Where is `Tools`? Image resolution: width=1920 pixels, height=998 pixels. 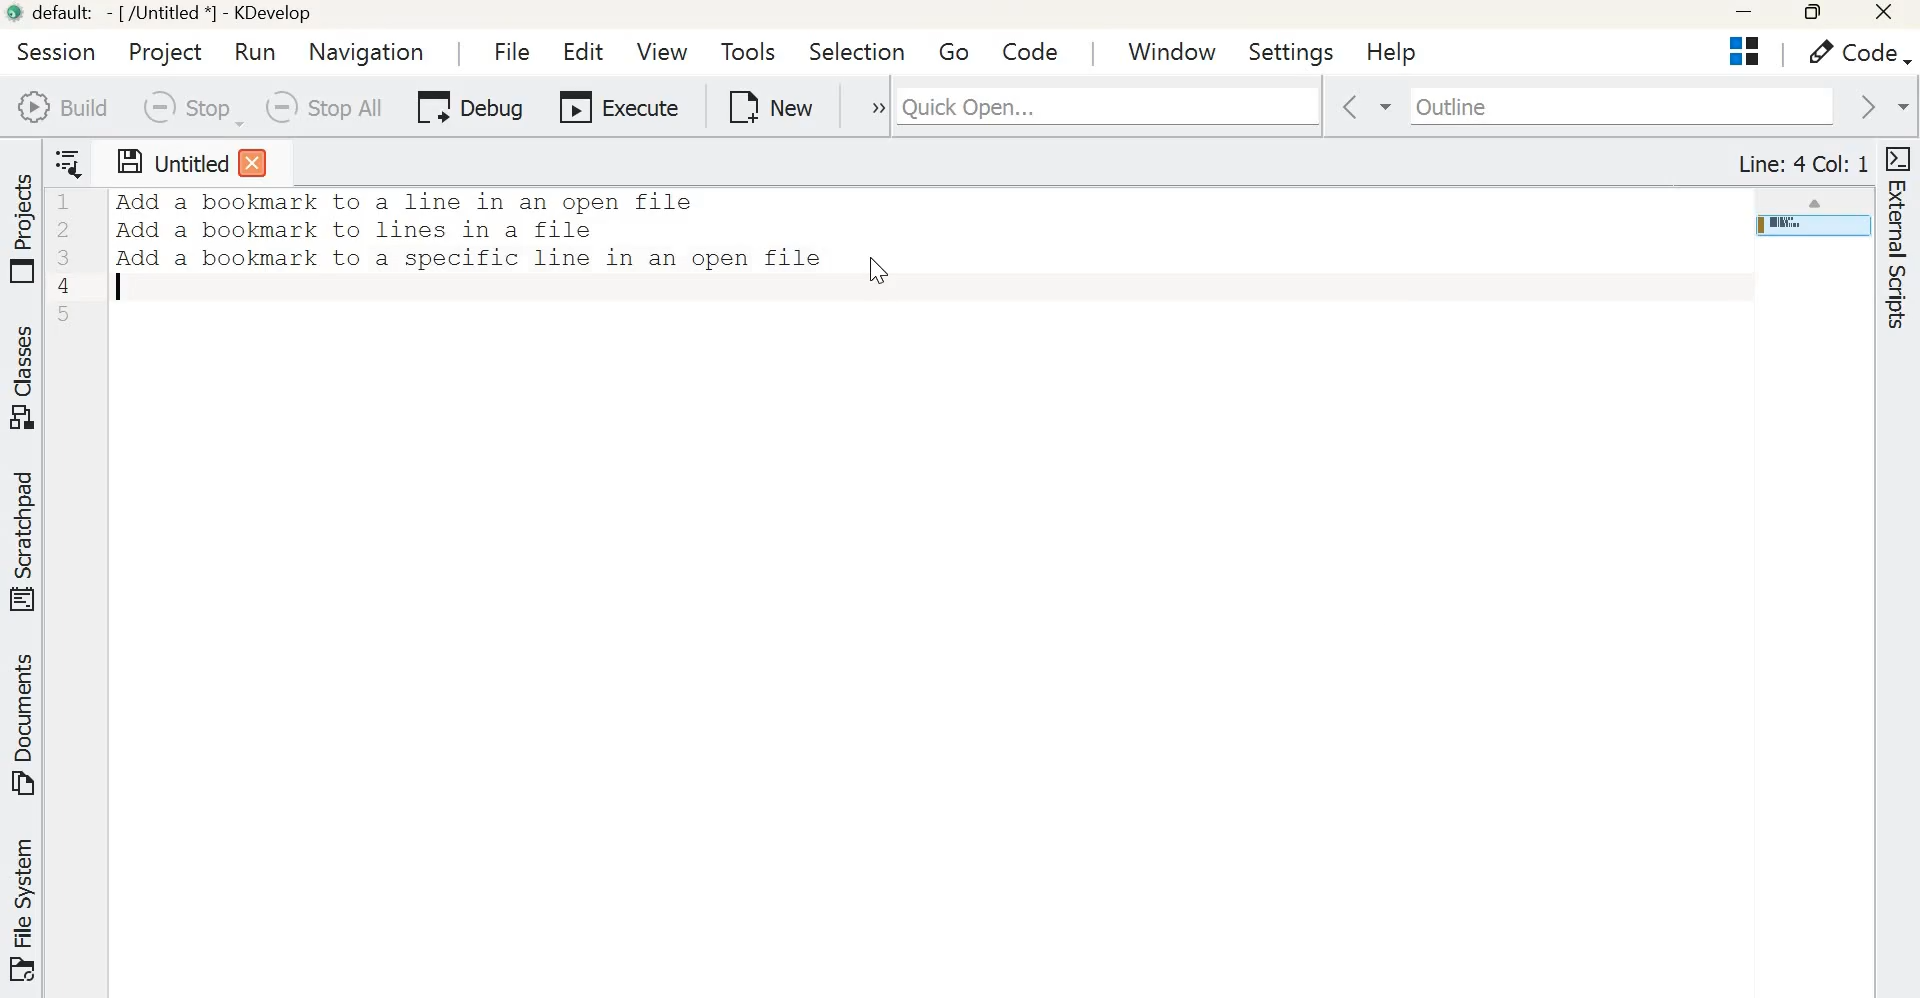 Tools is located at coordinates (746, 51).